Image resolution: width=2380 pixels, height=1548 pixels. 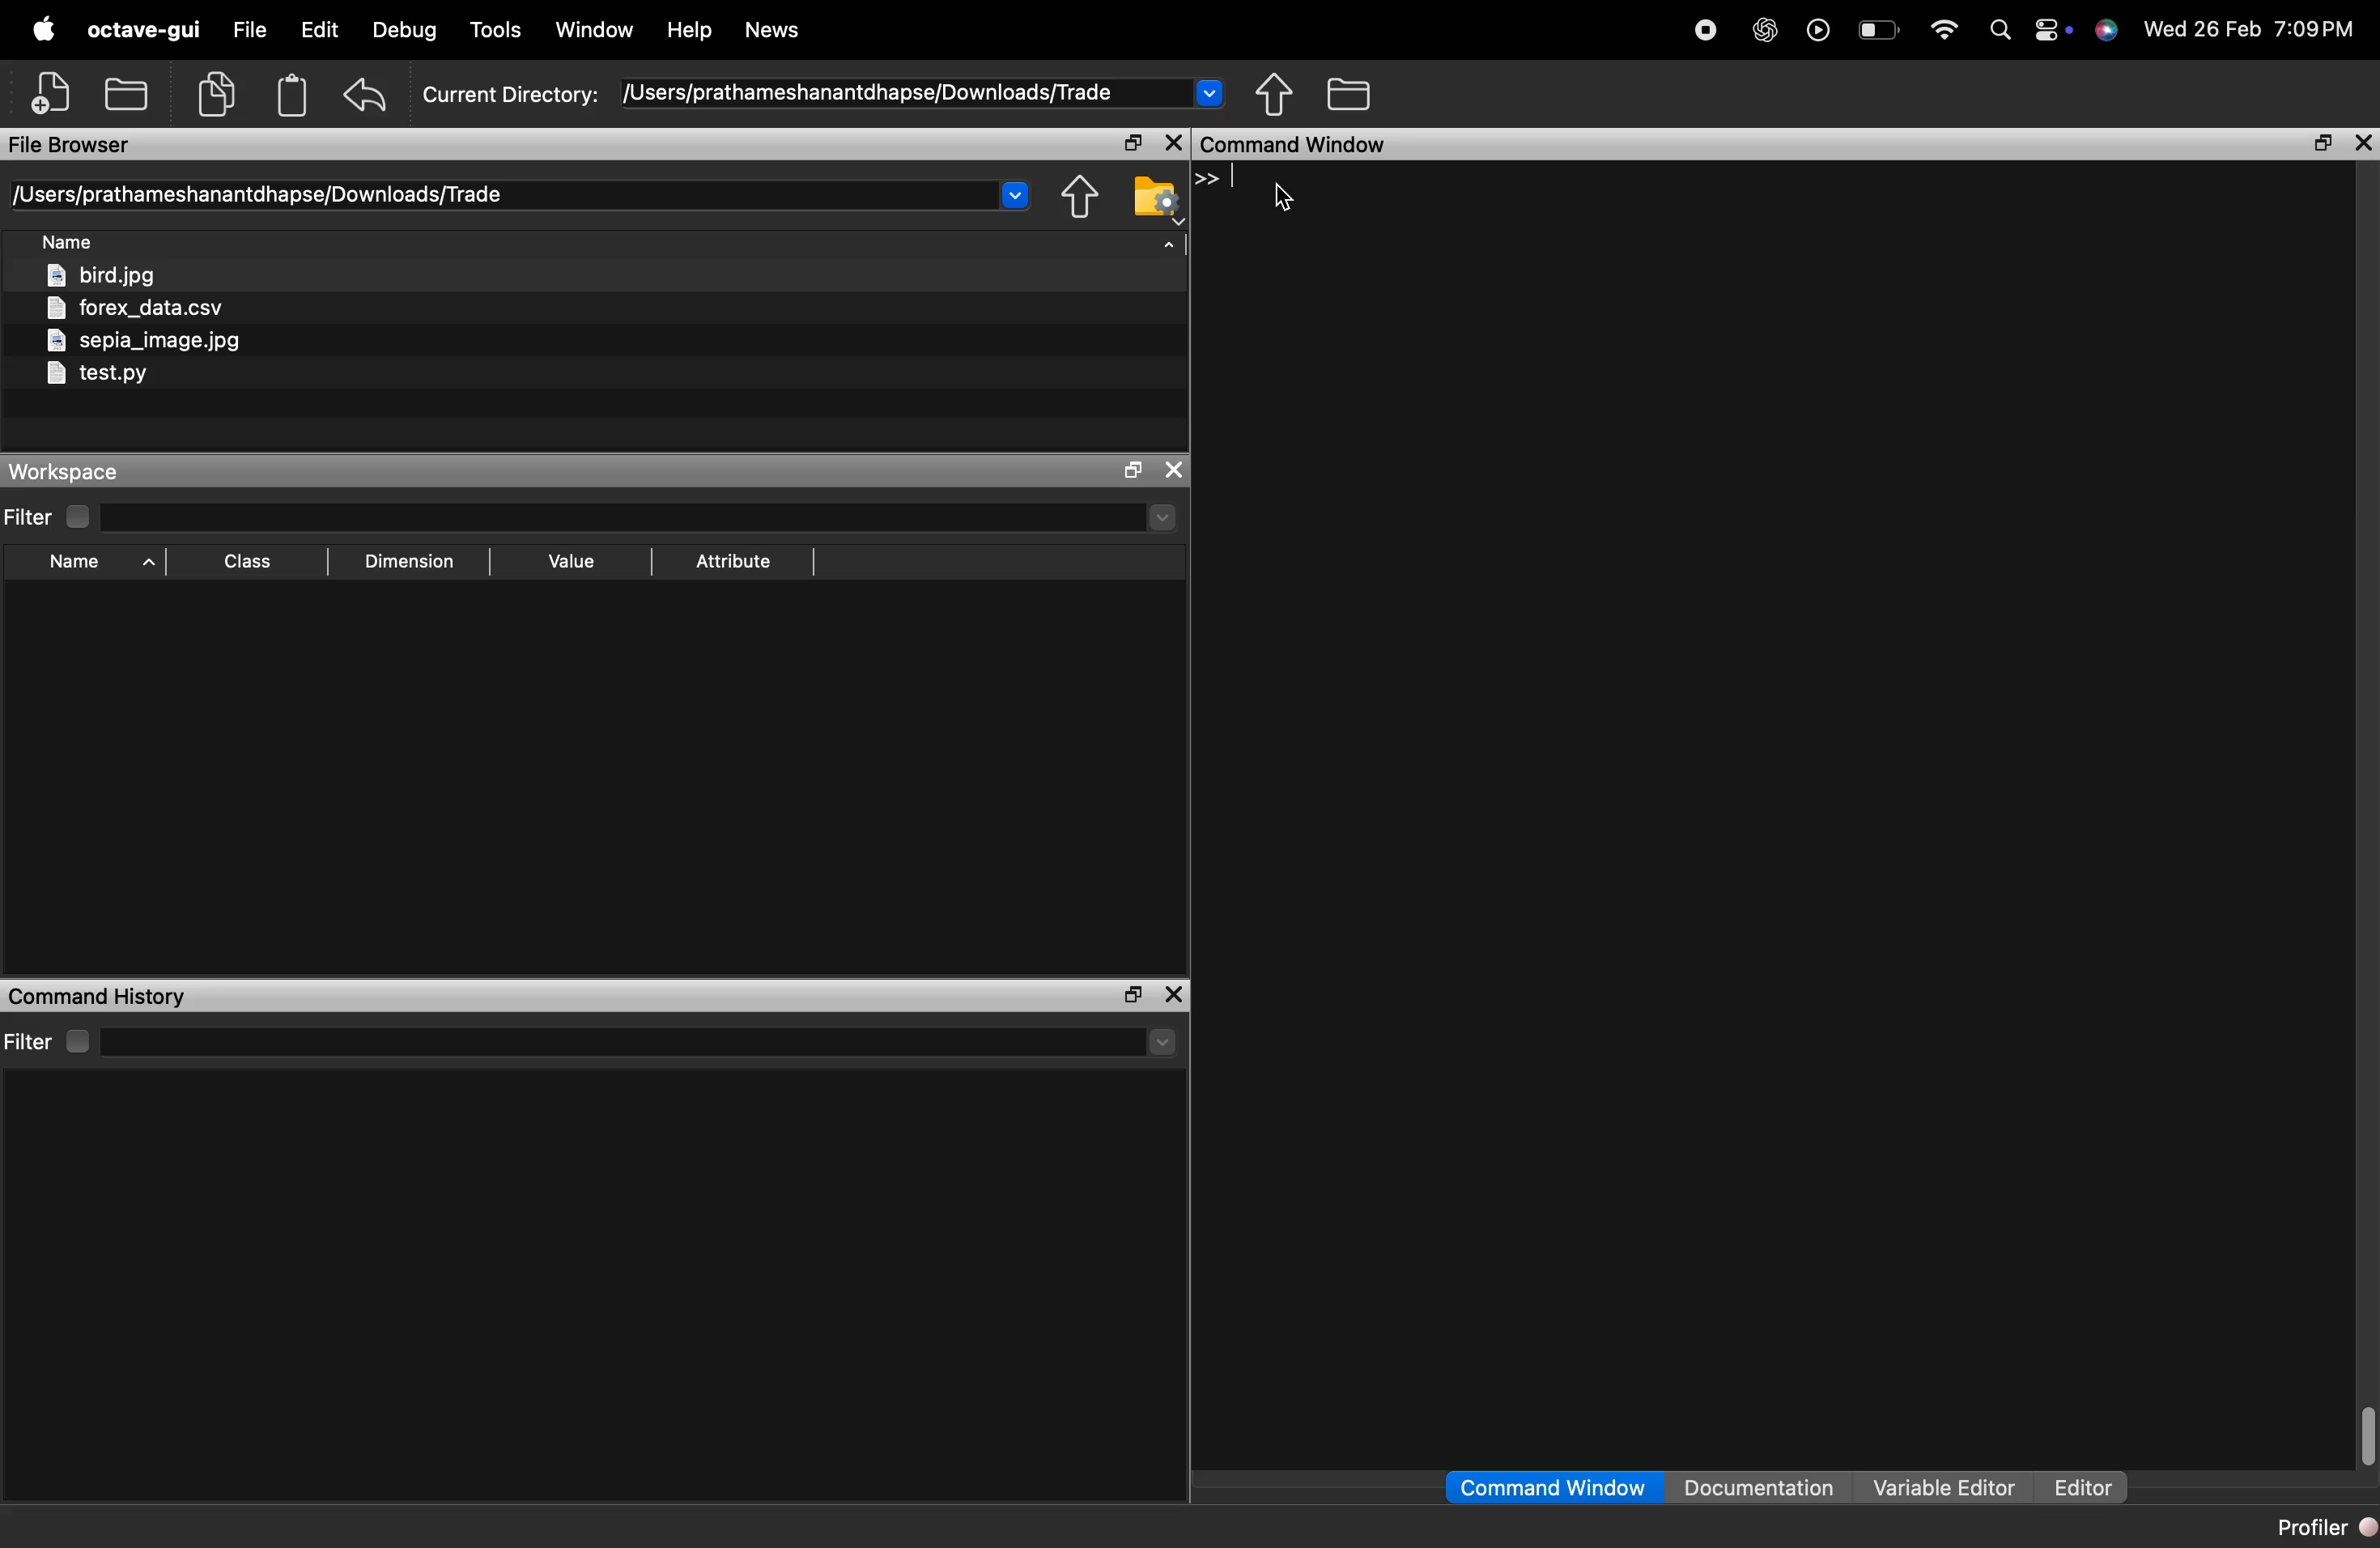 What do you see at coordinates (1285, 200) in the screenshot?
I see `cursor` at bounding box center [1285, 200].